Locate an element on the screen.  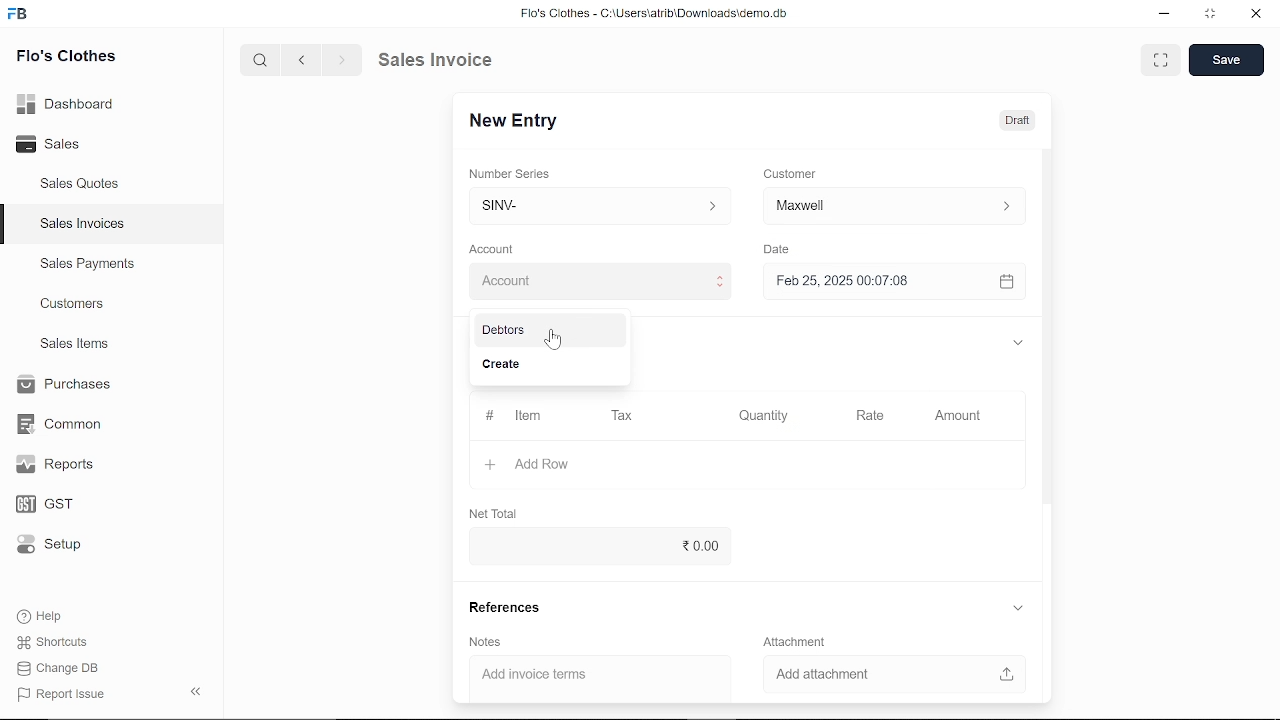
Rate is located at coordinates (850, 416).